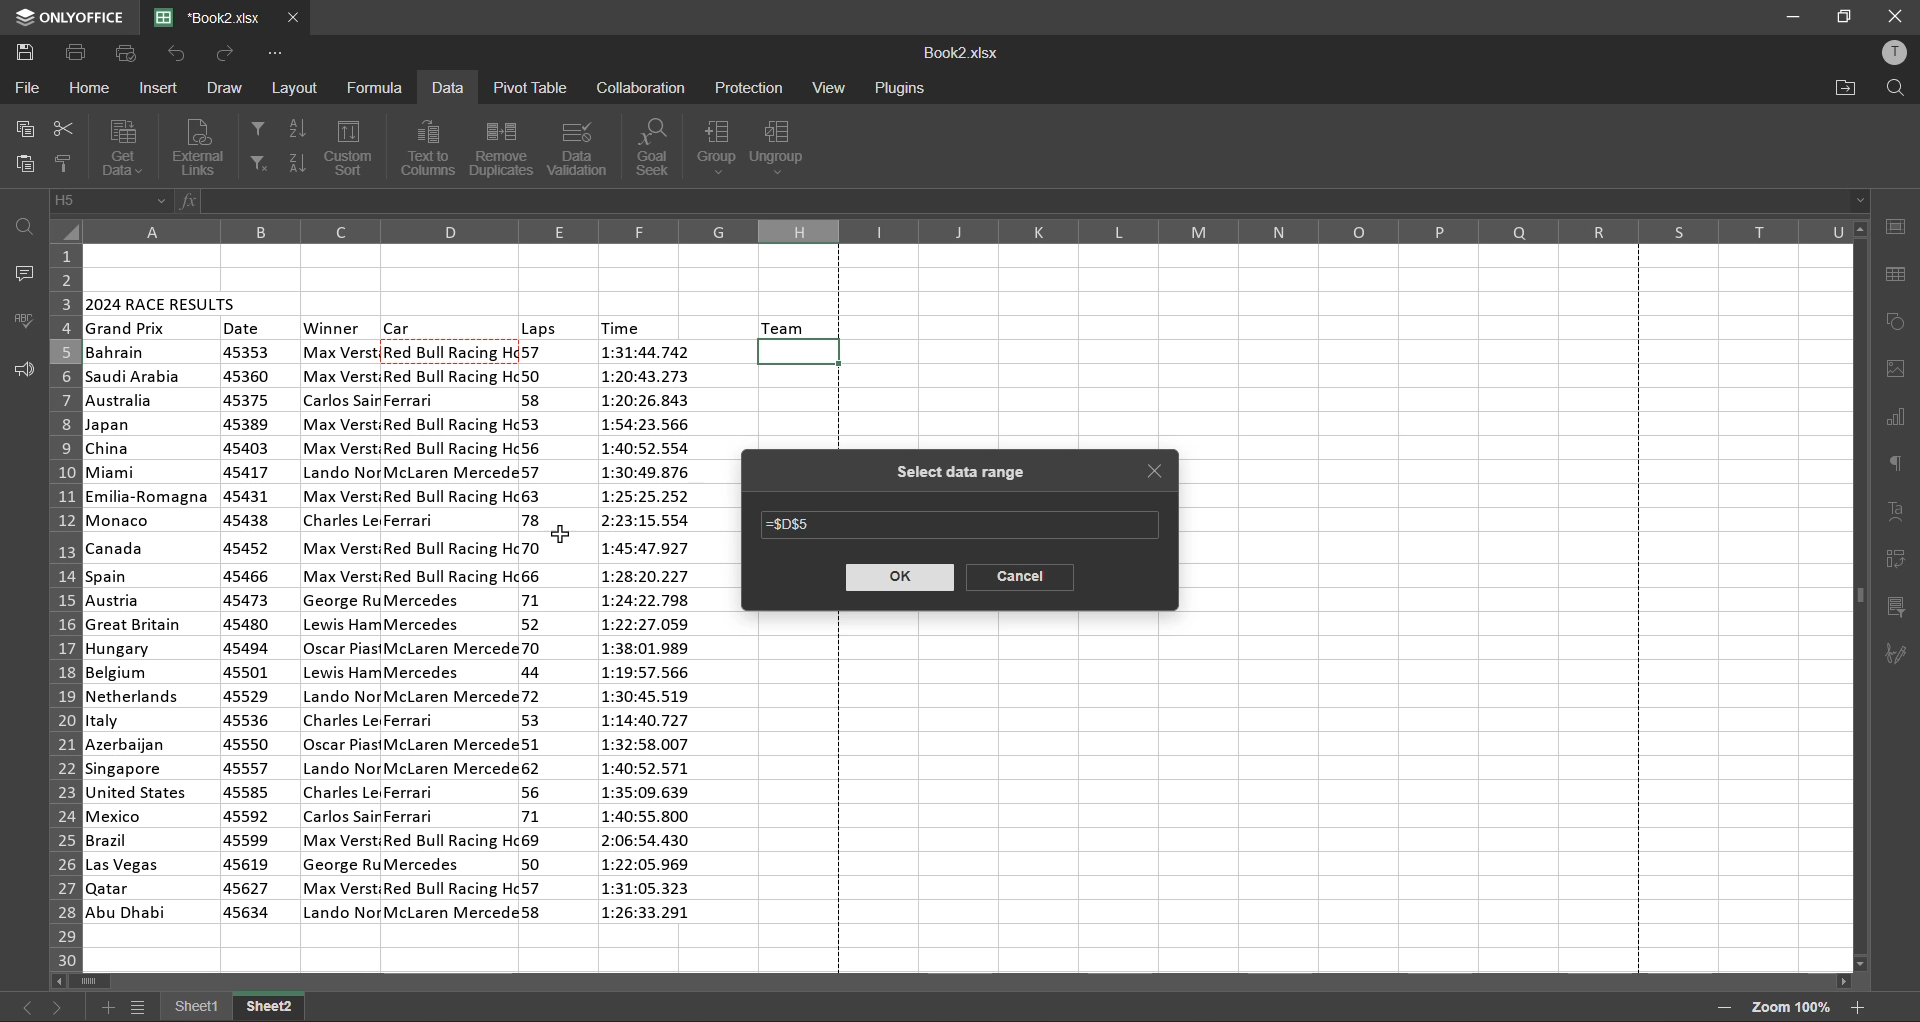  I want to click on date, so click(248, 634).